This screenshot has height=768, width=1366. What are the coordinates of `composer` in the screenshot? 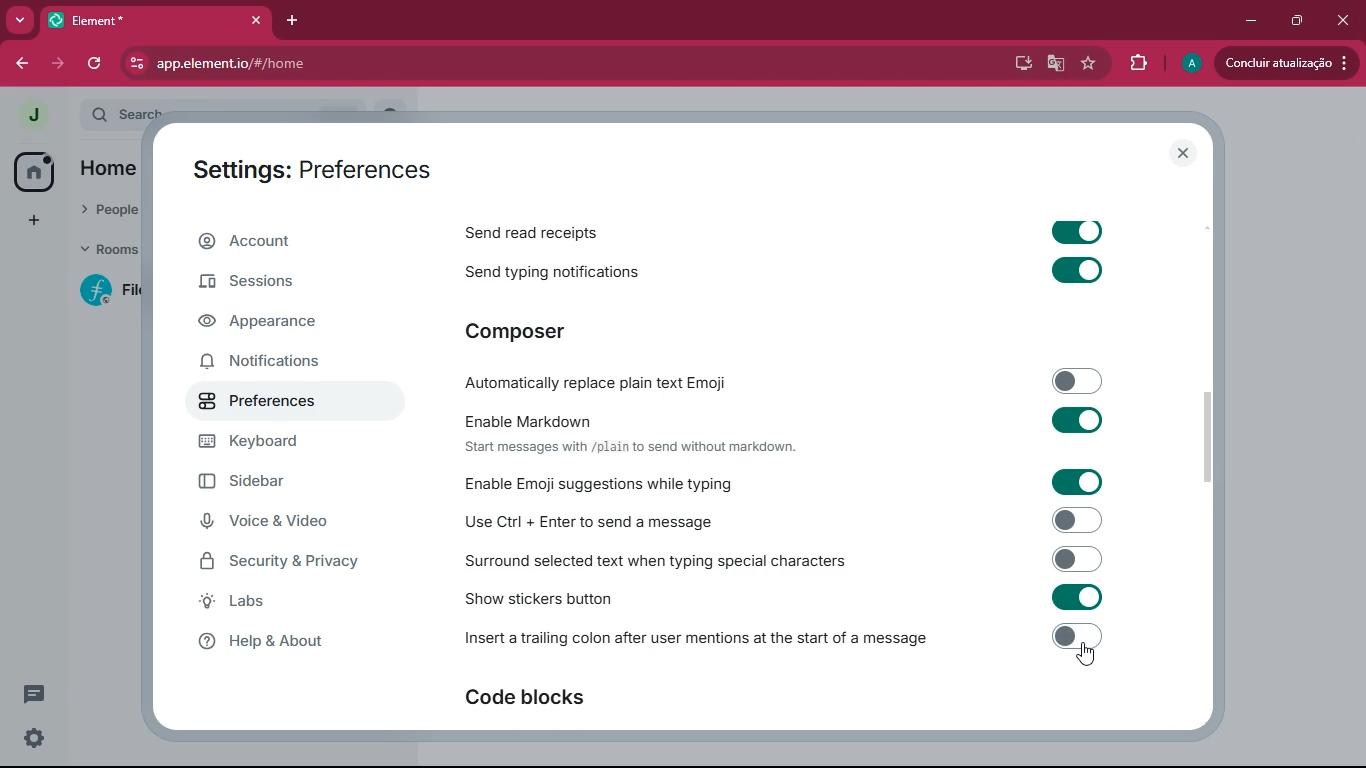 It's located at (532, 331).